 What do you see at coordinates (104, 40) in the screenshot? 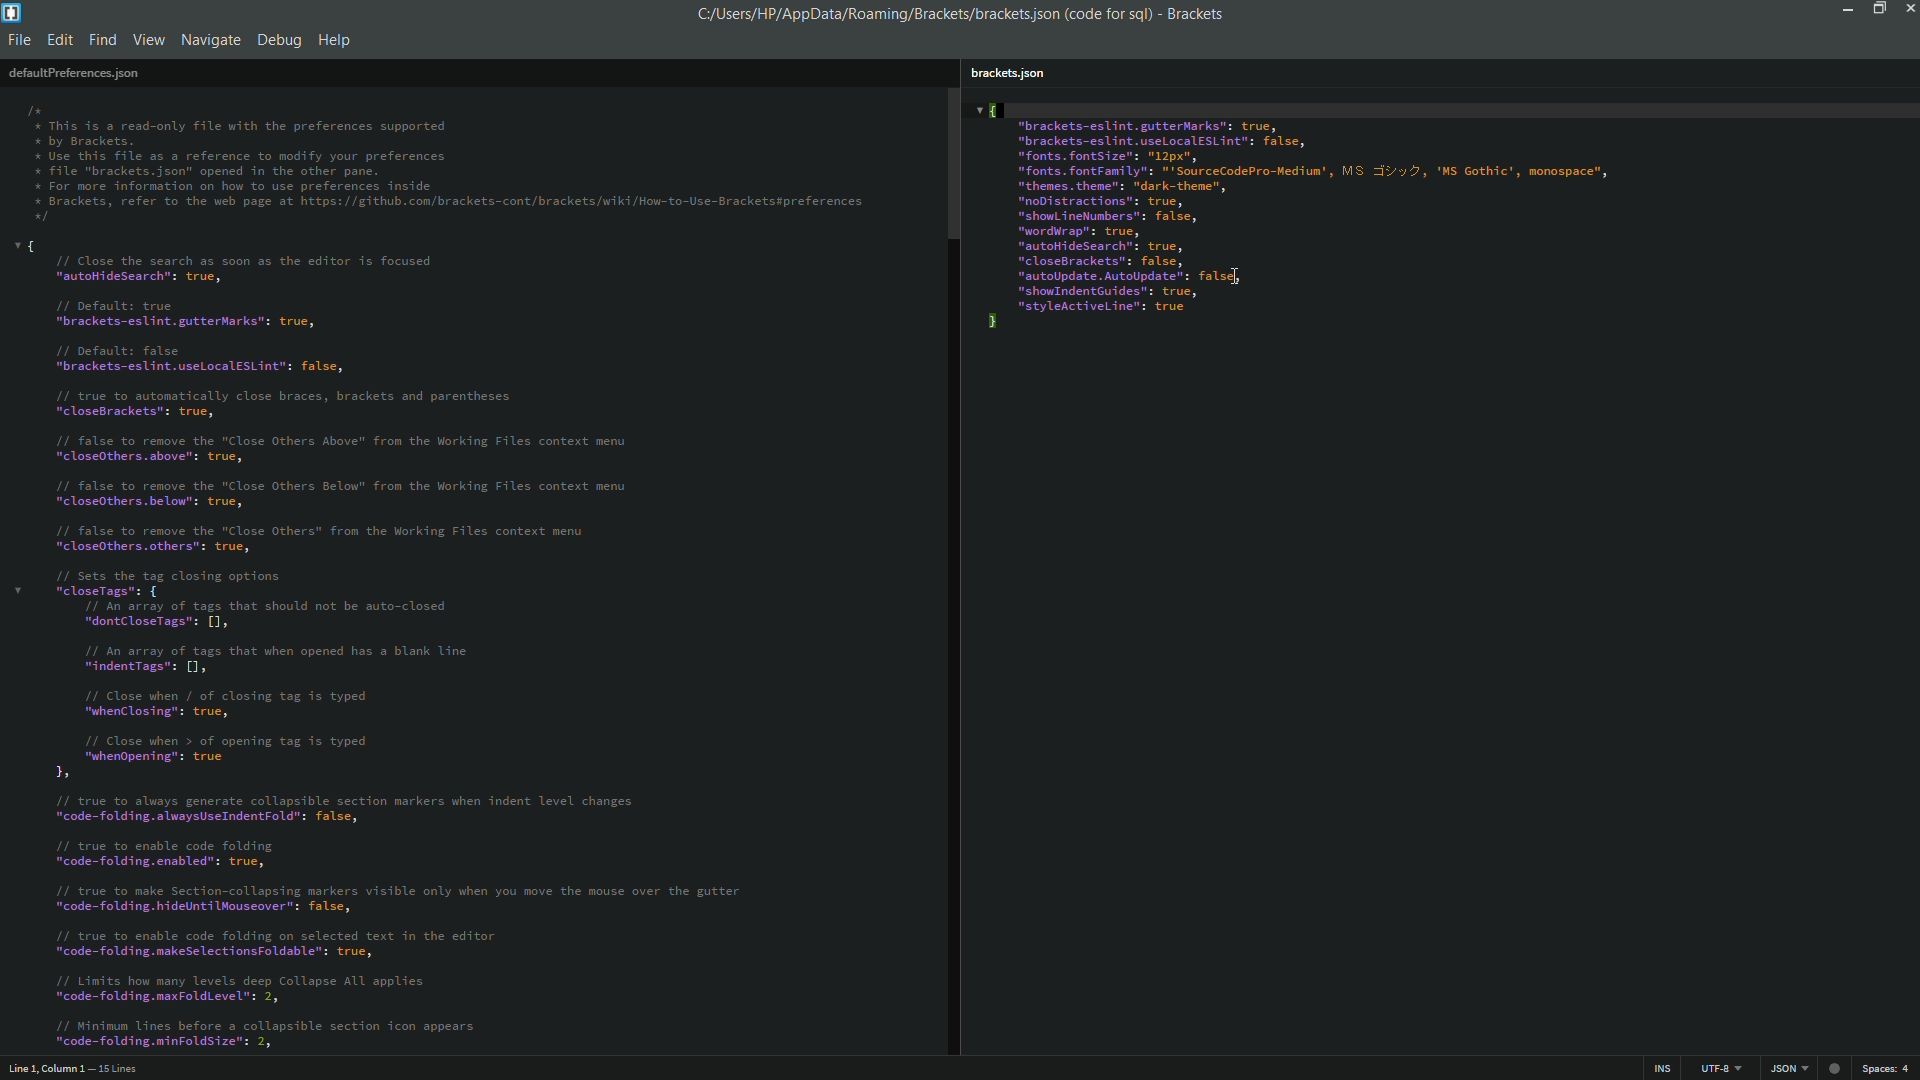
I see `find menu` at bounding box center [104, 40].